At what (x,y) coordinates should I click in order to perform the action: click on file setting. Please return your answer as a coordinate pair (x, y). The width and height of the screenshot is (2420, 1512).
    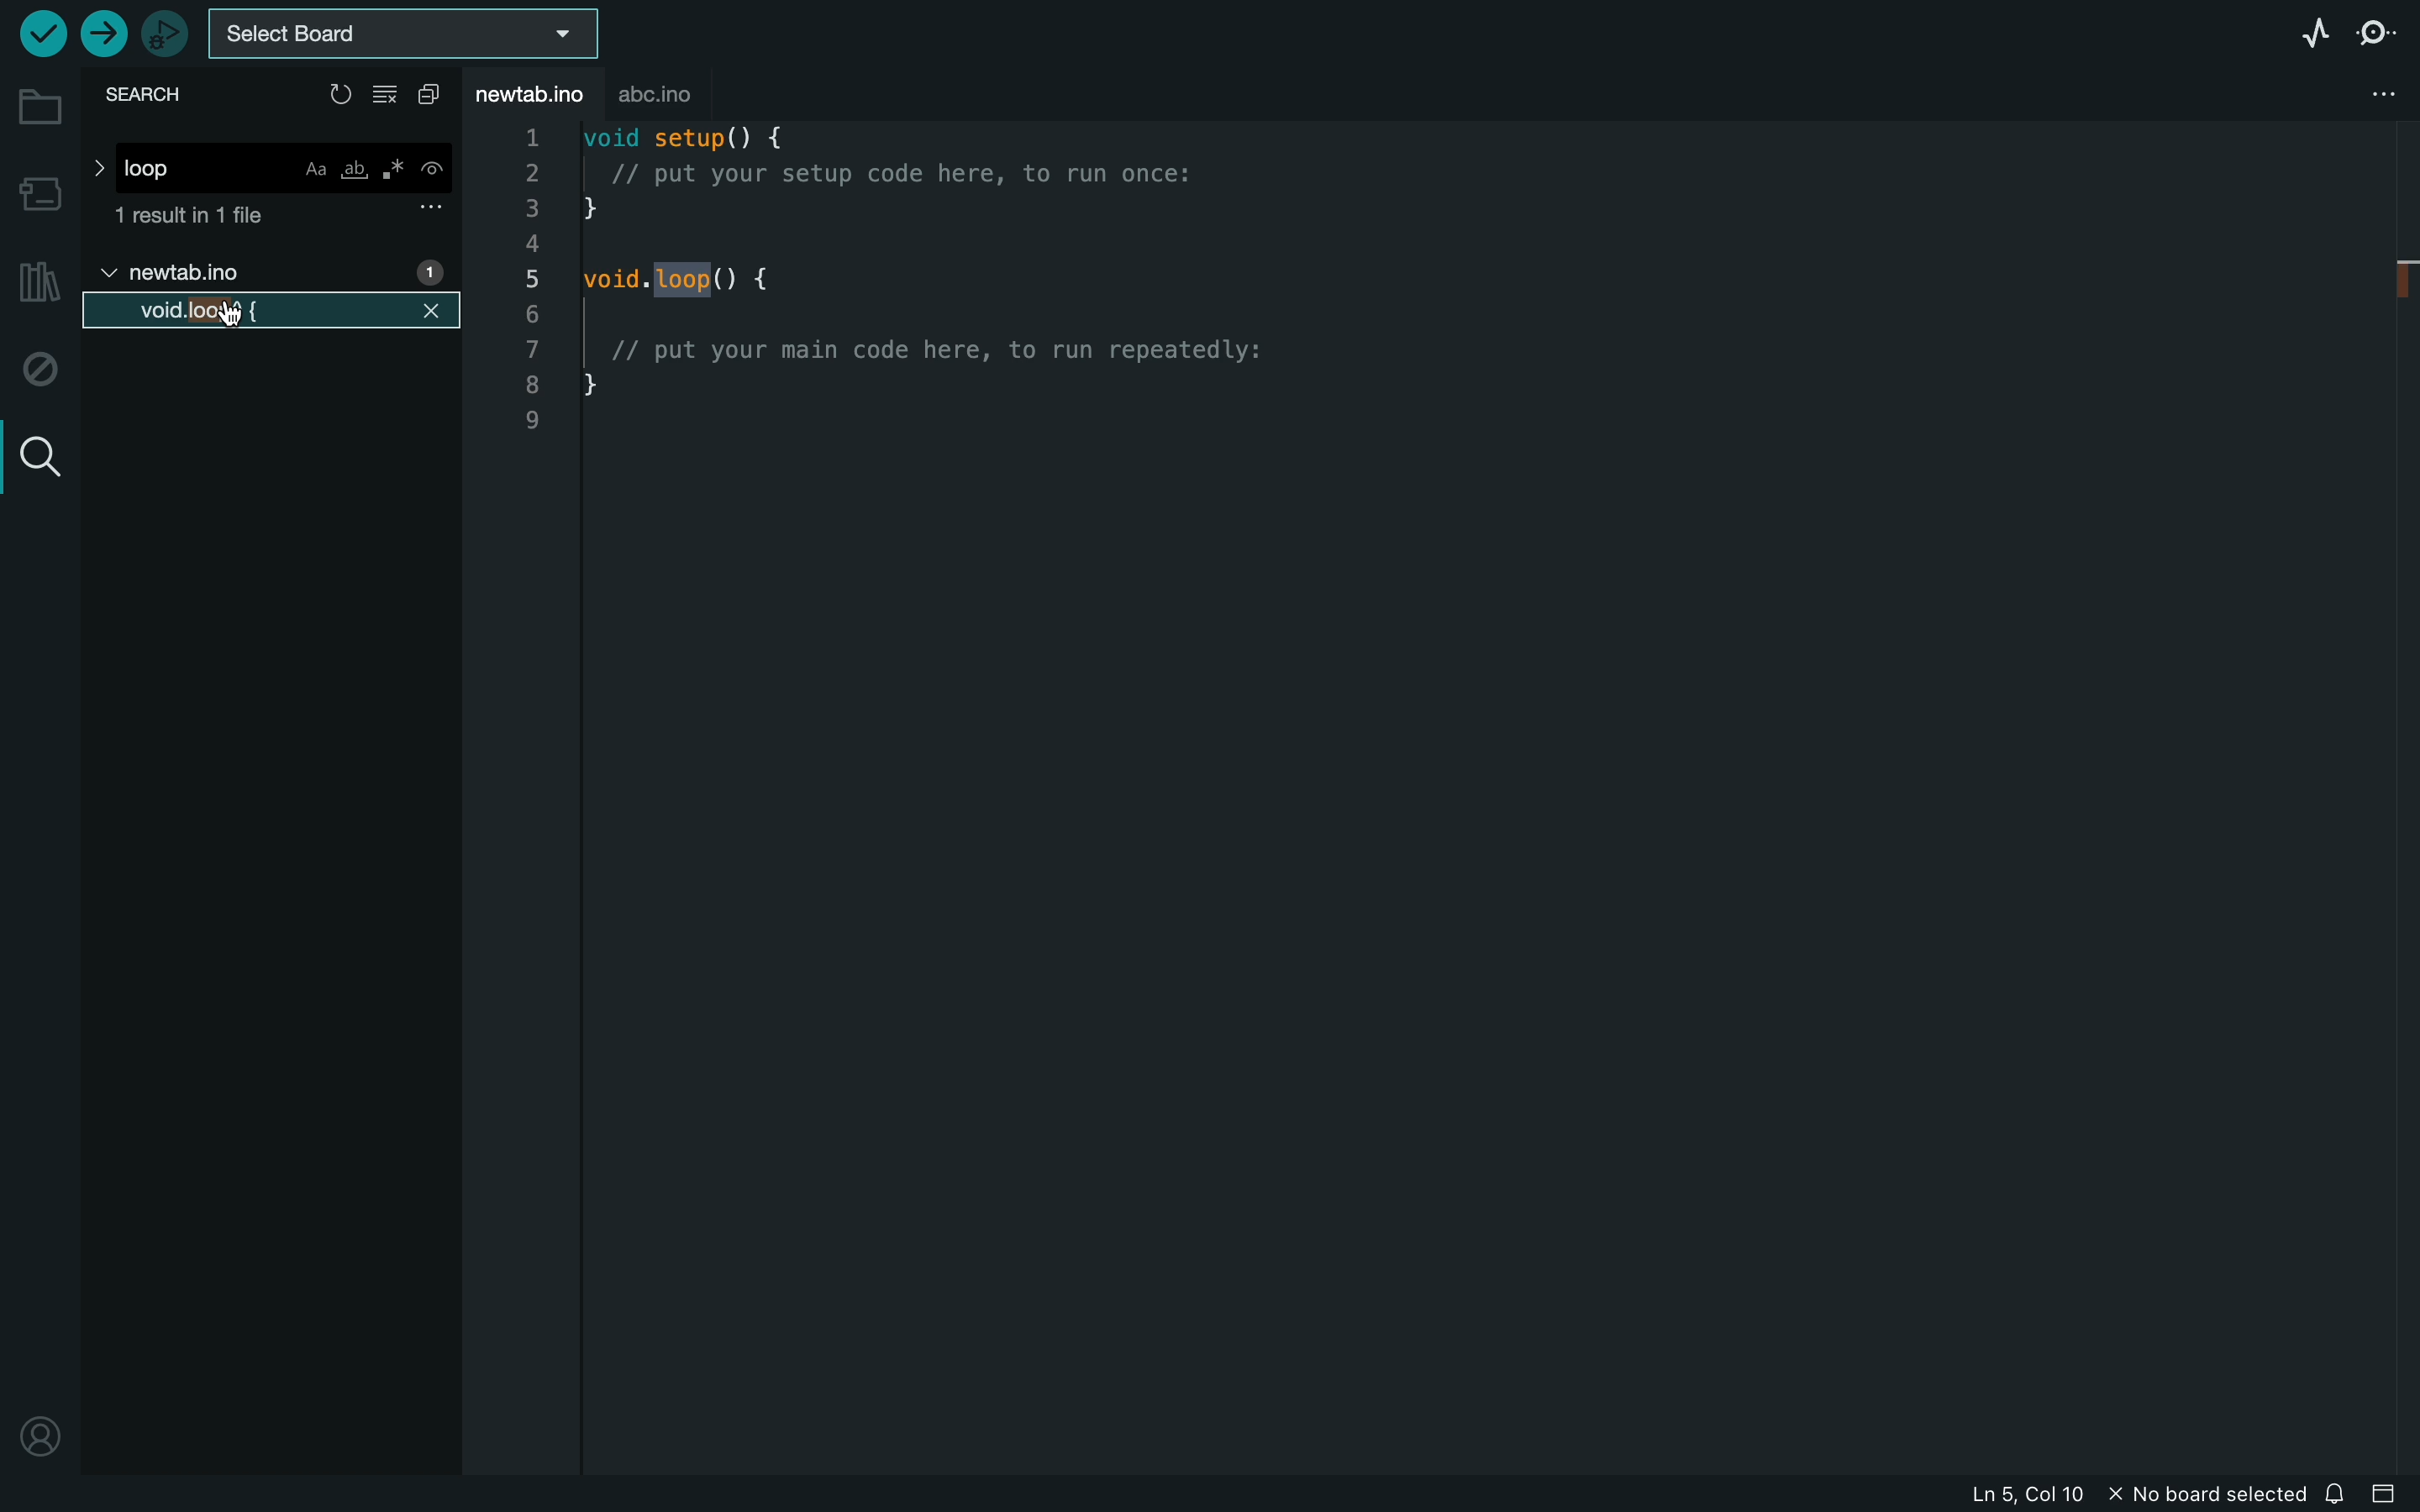
    Looking at the image, I should click on (2358, 95).